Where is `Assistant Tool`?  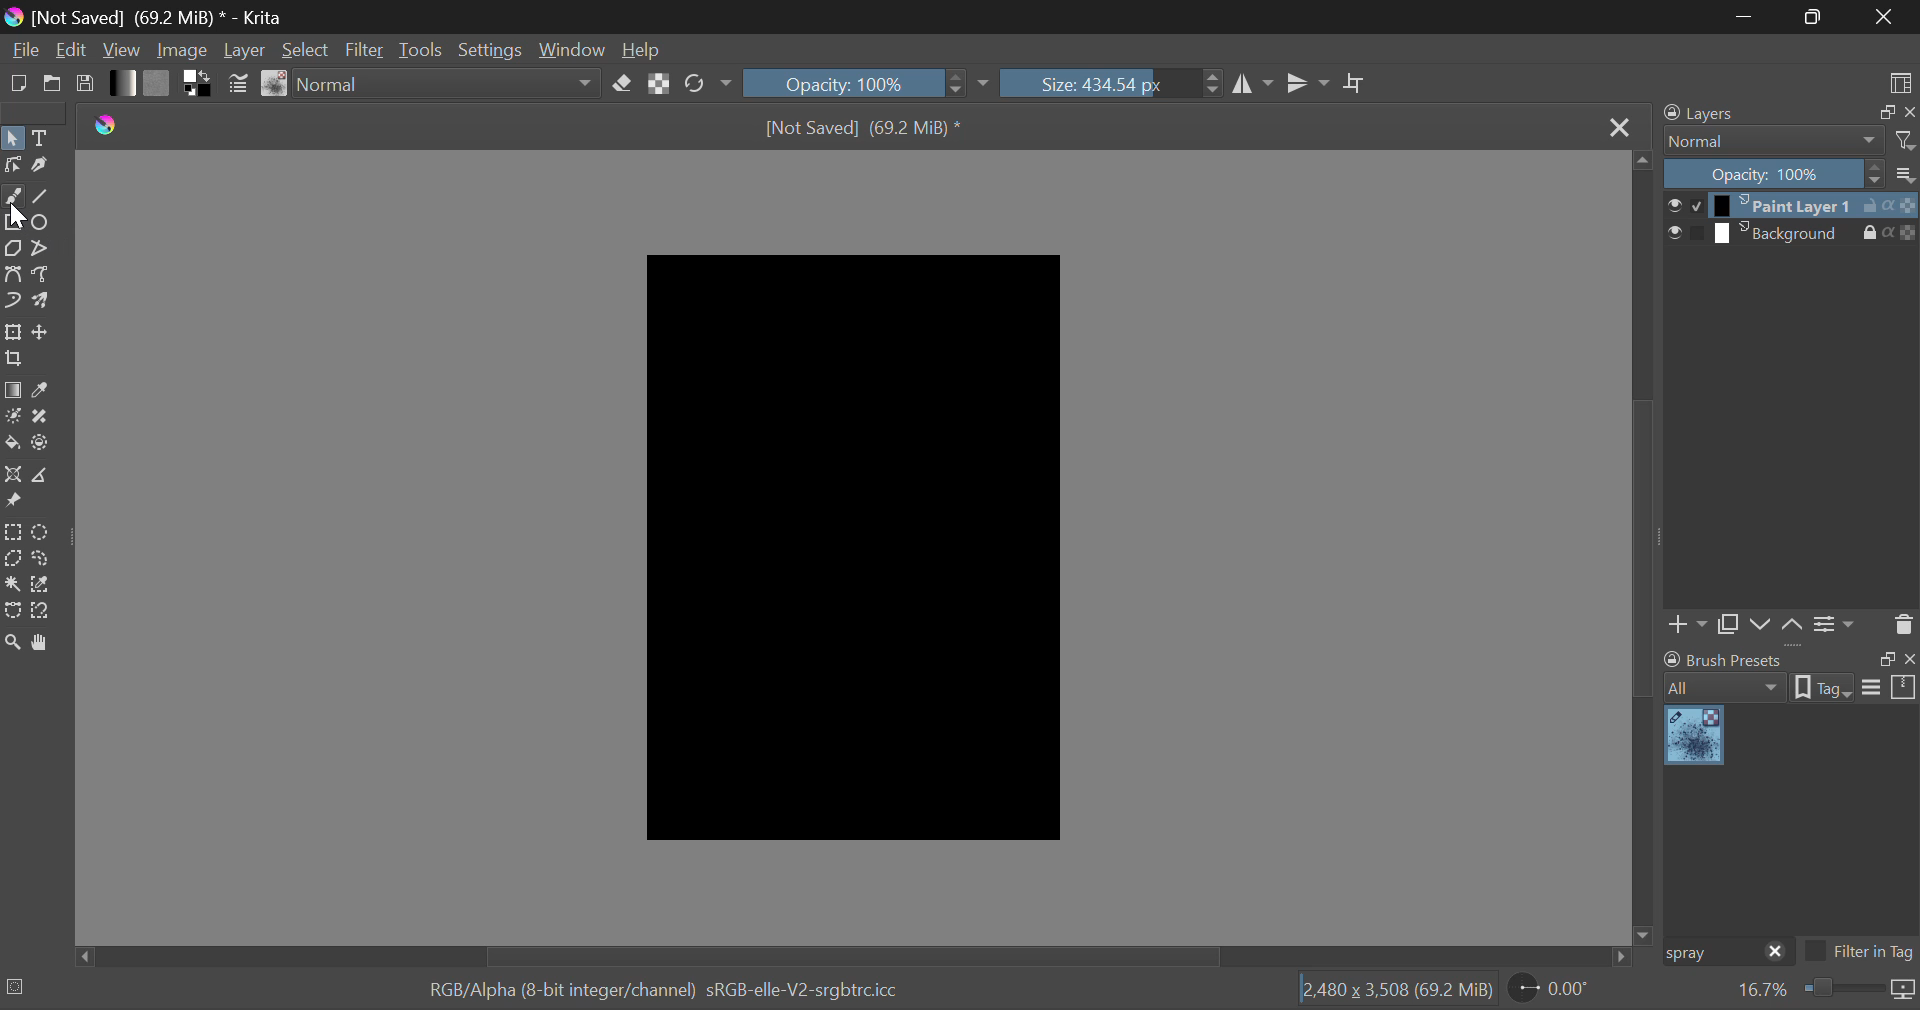 Assistant Tool is located at coordinates (12, 475).